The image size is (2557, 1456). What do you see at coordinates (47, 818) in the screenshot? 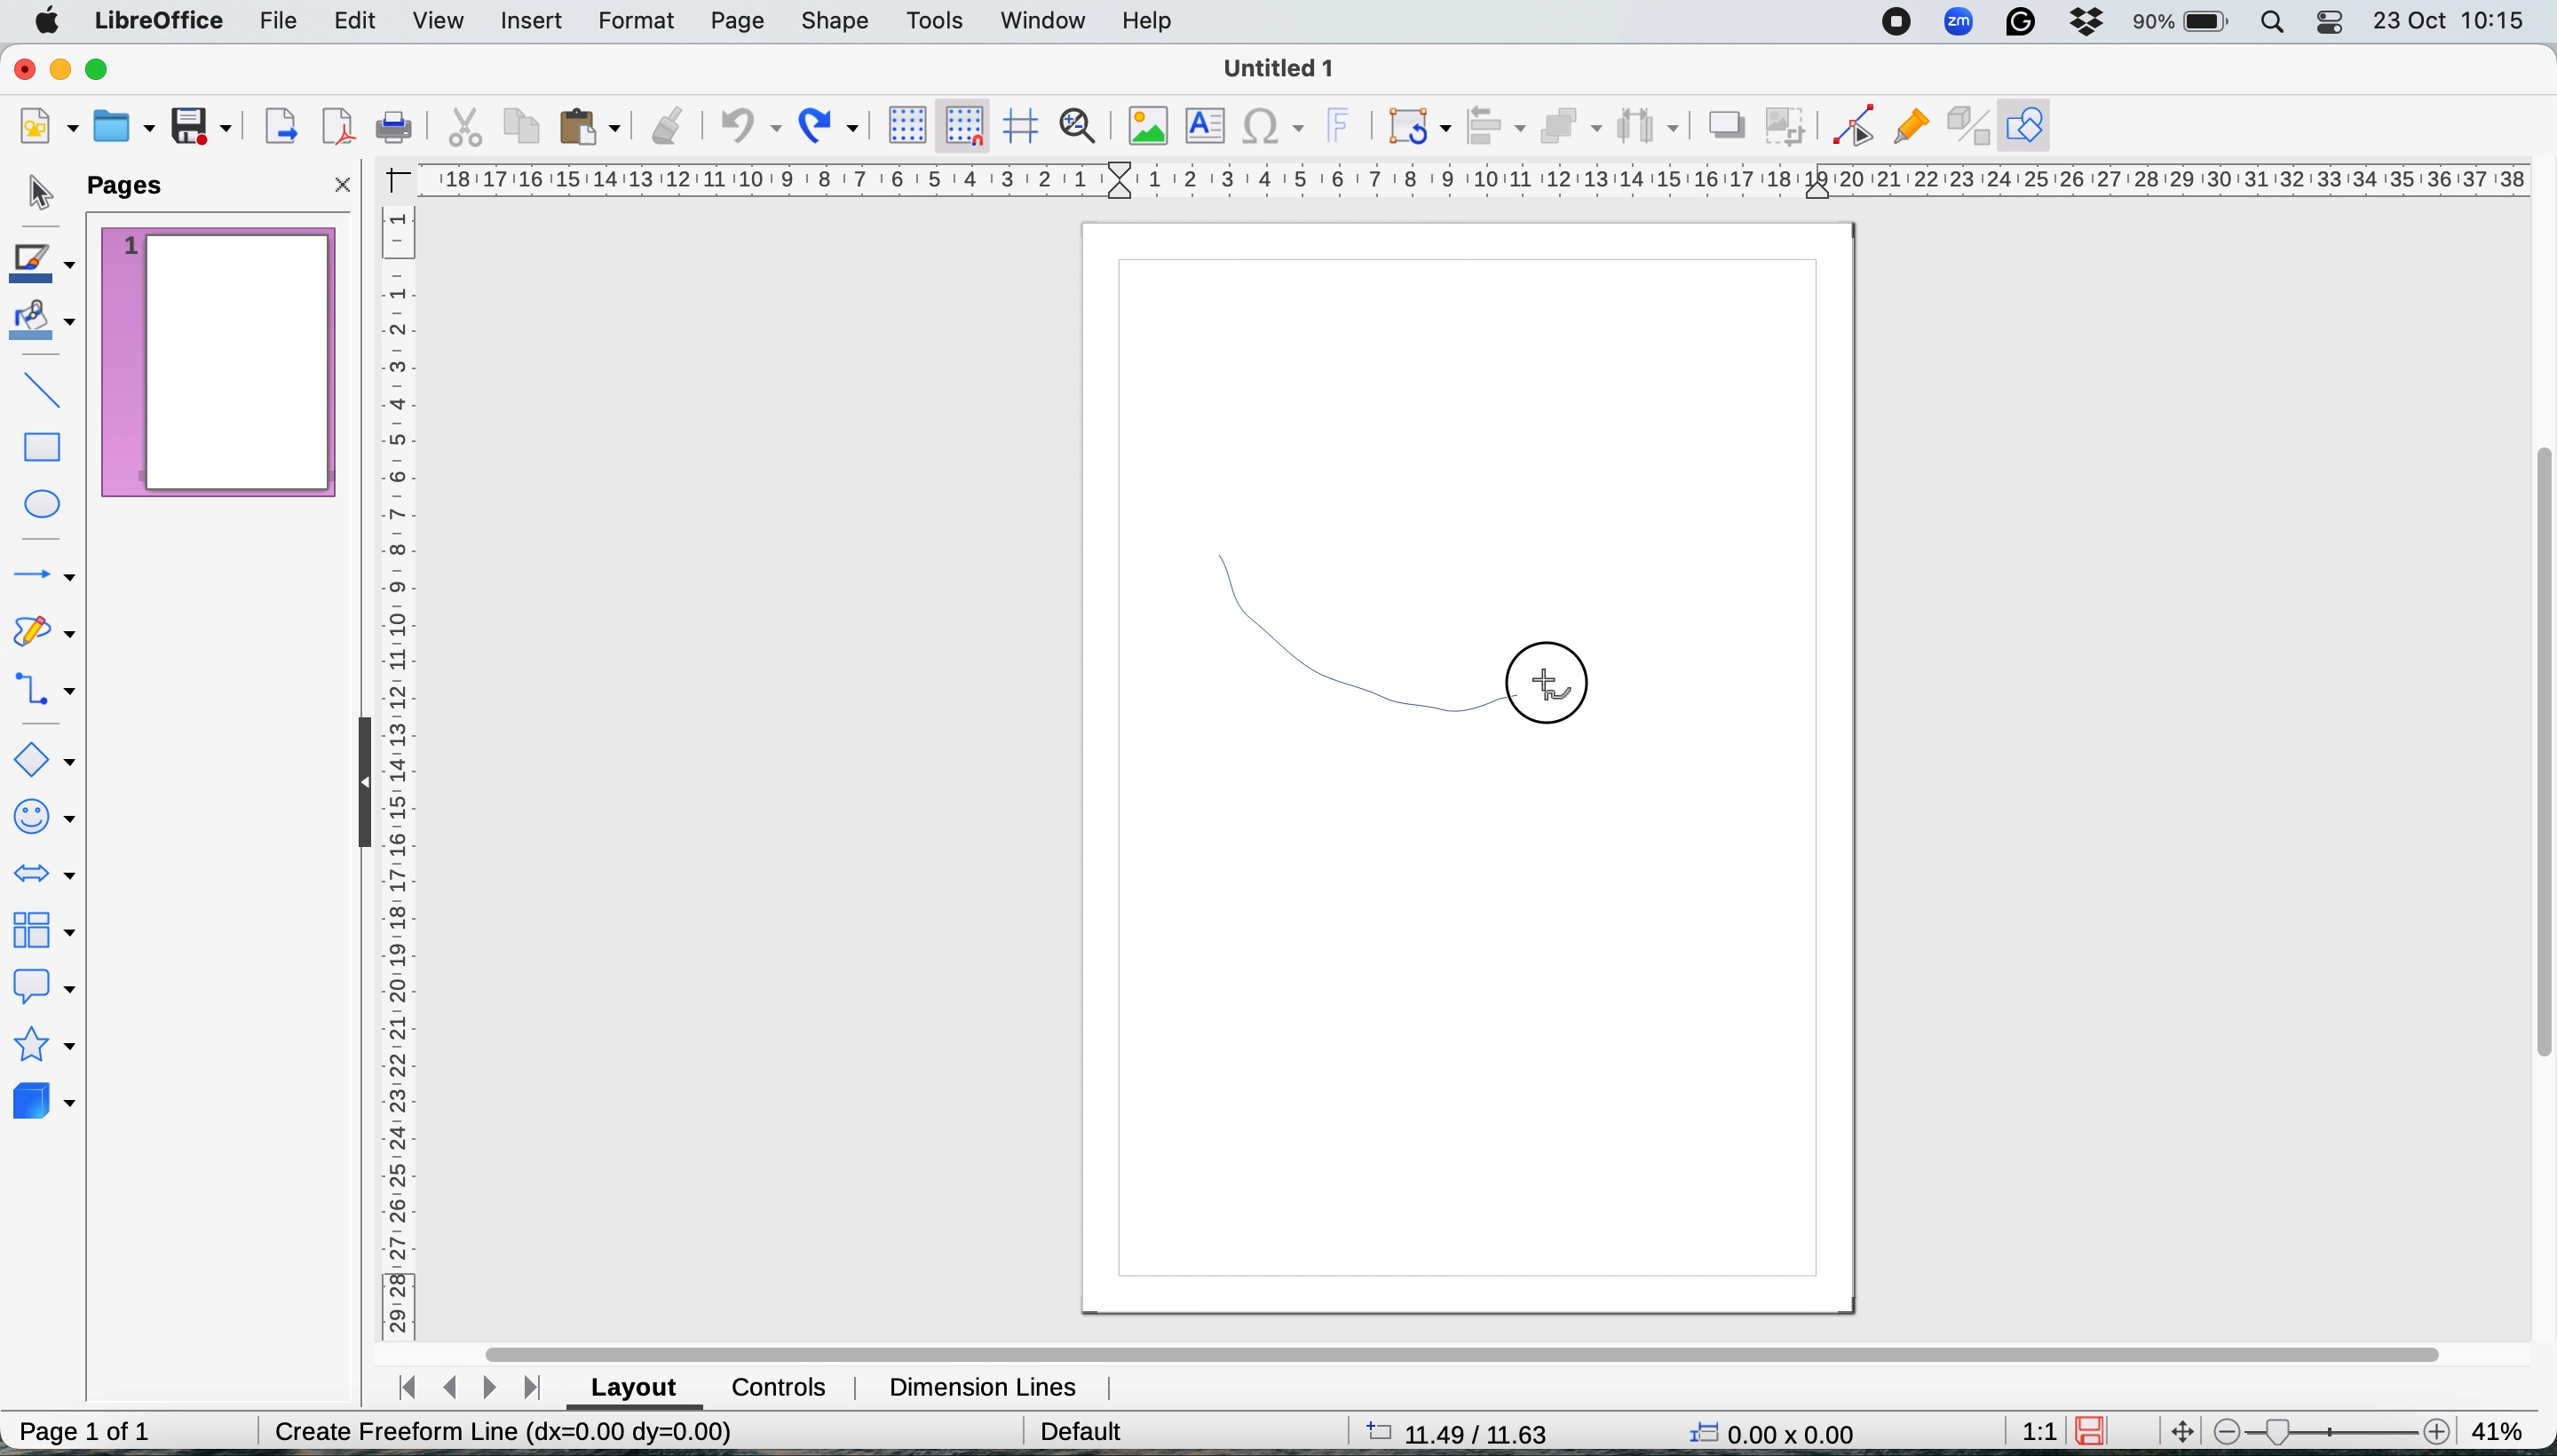
I see `symbol shapes` at bounding box center [47, 818].